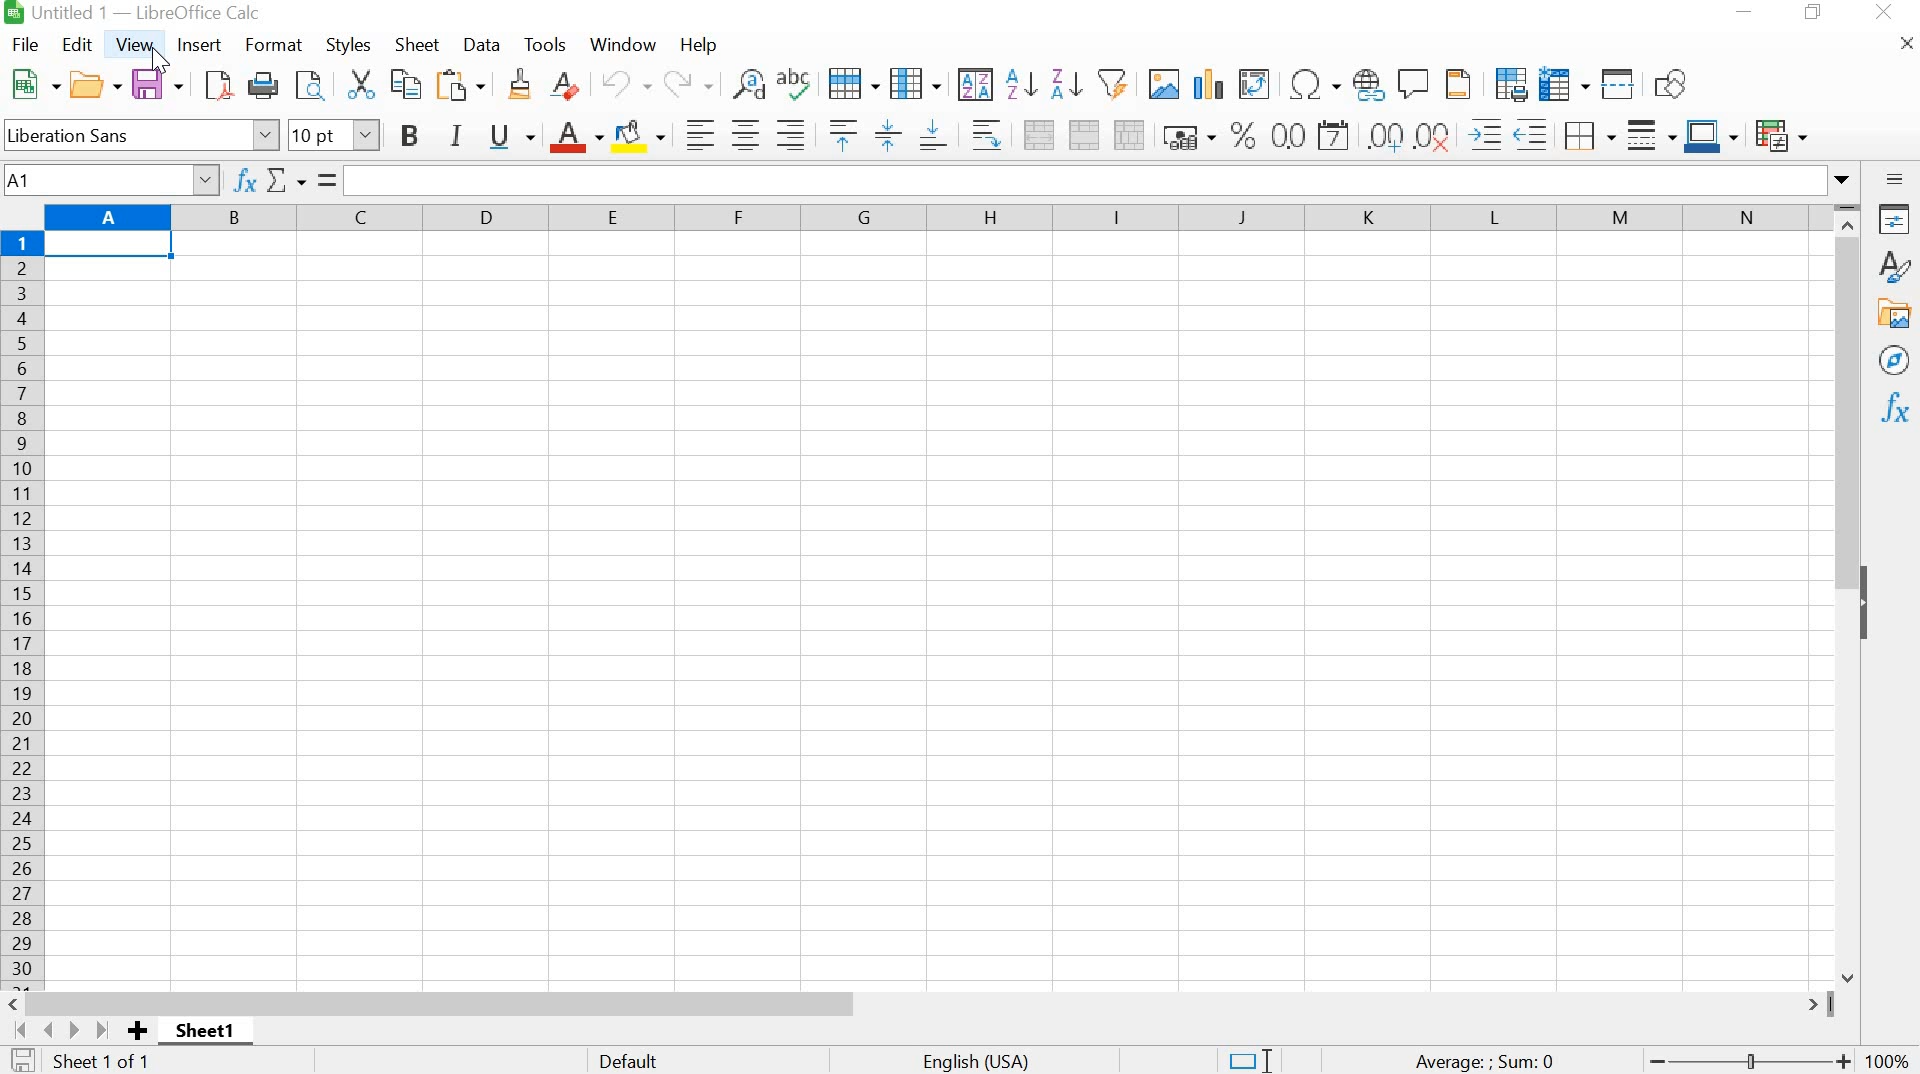  I want to click on INPUT LINE, so click(1103, 180).